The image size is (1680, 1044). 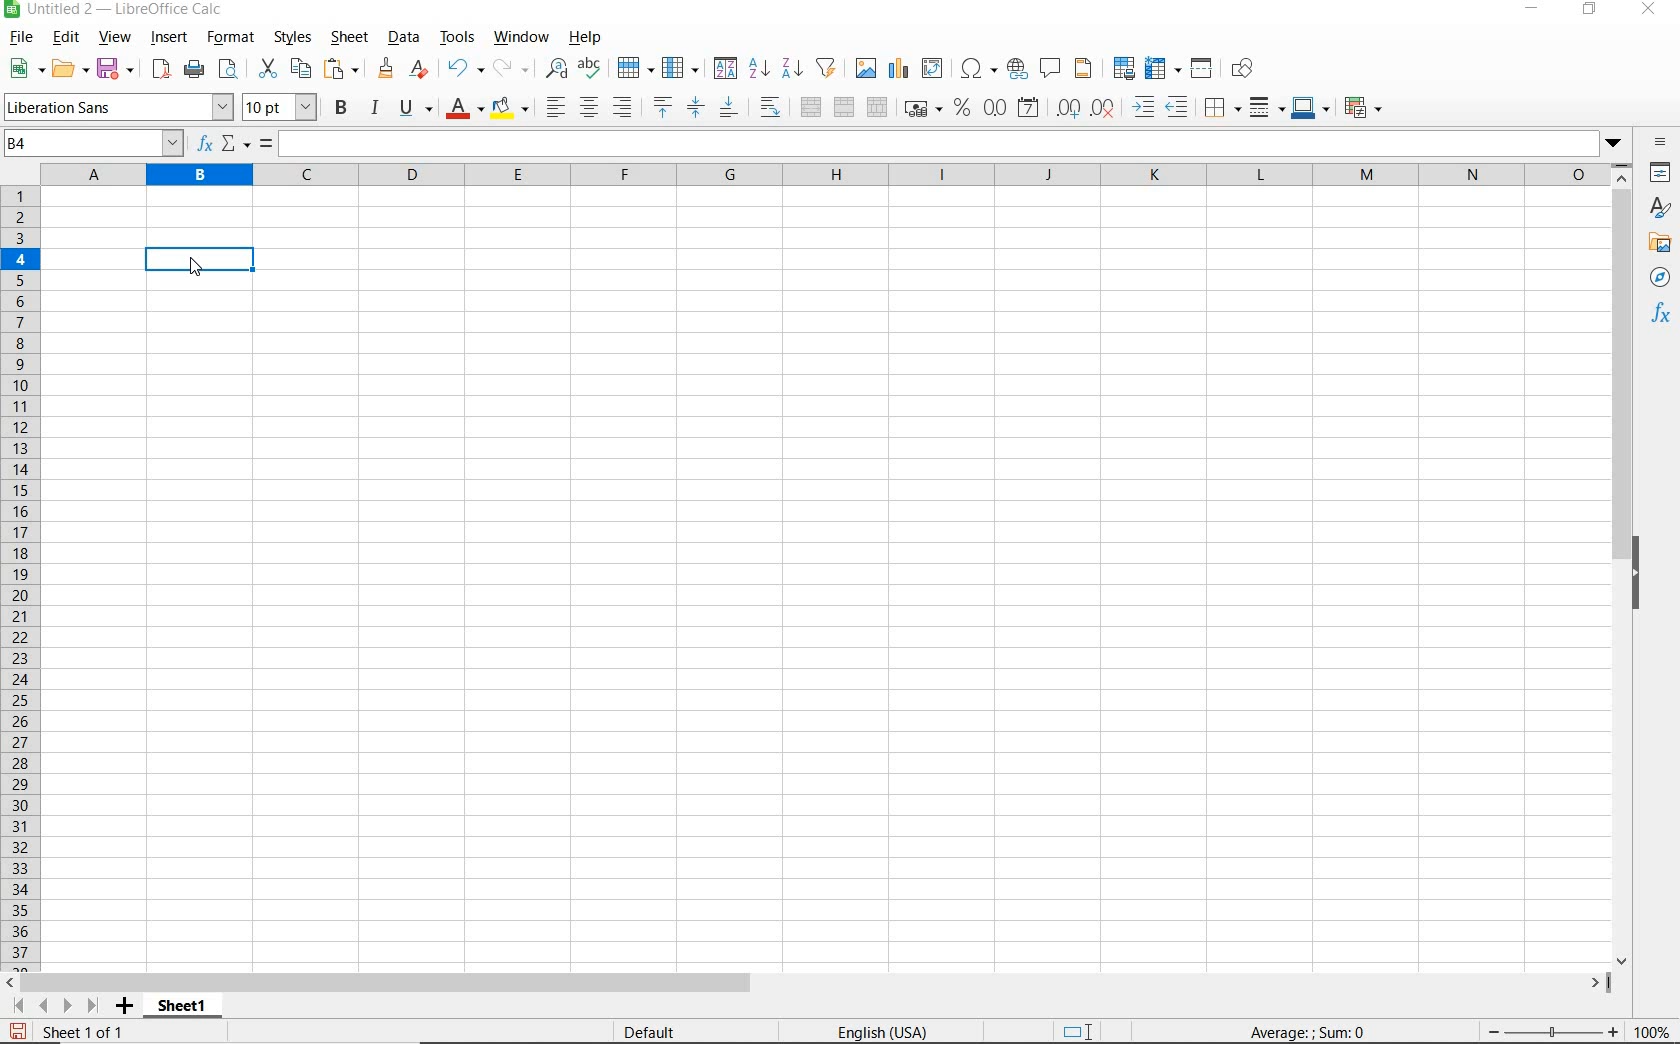 I want to click on functions, so click(x=1660, y=316).